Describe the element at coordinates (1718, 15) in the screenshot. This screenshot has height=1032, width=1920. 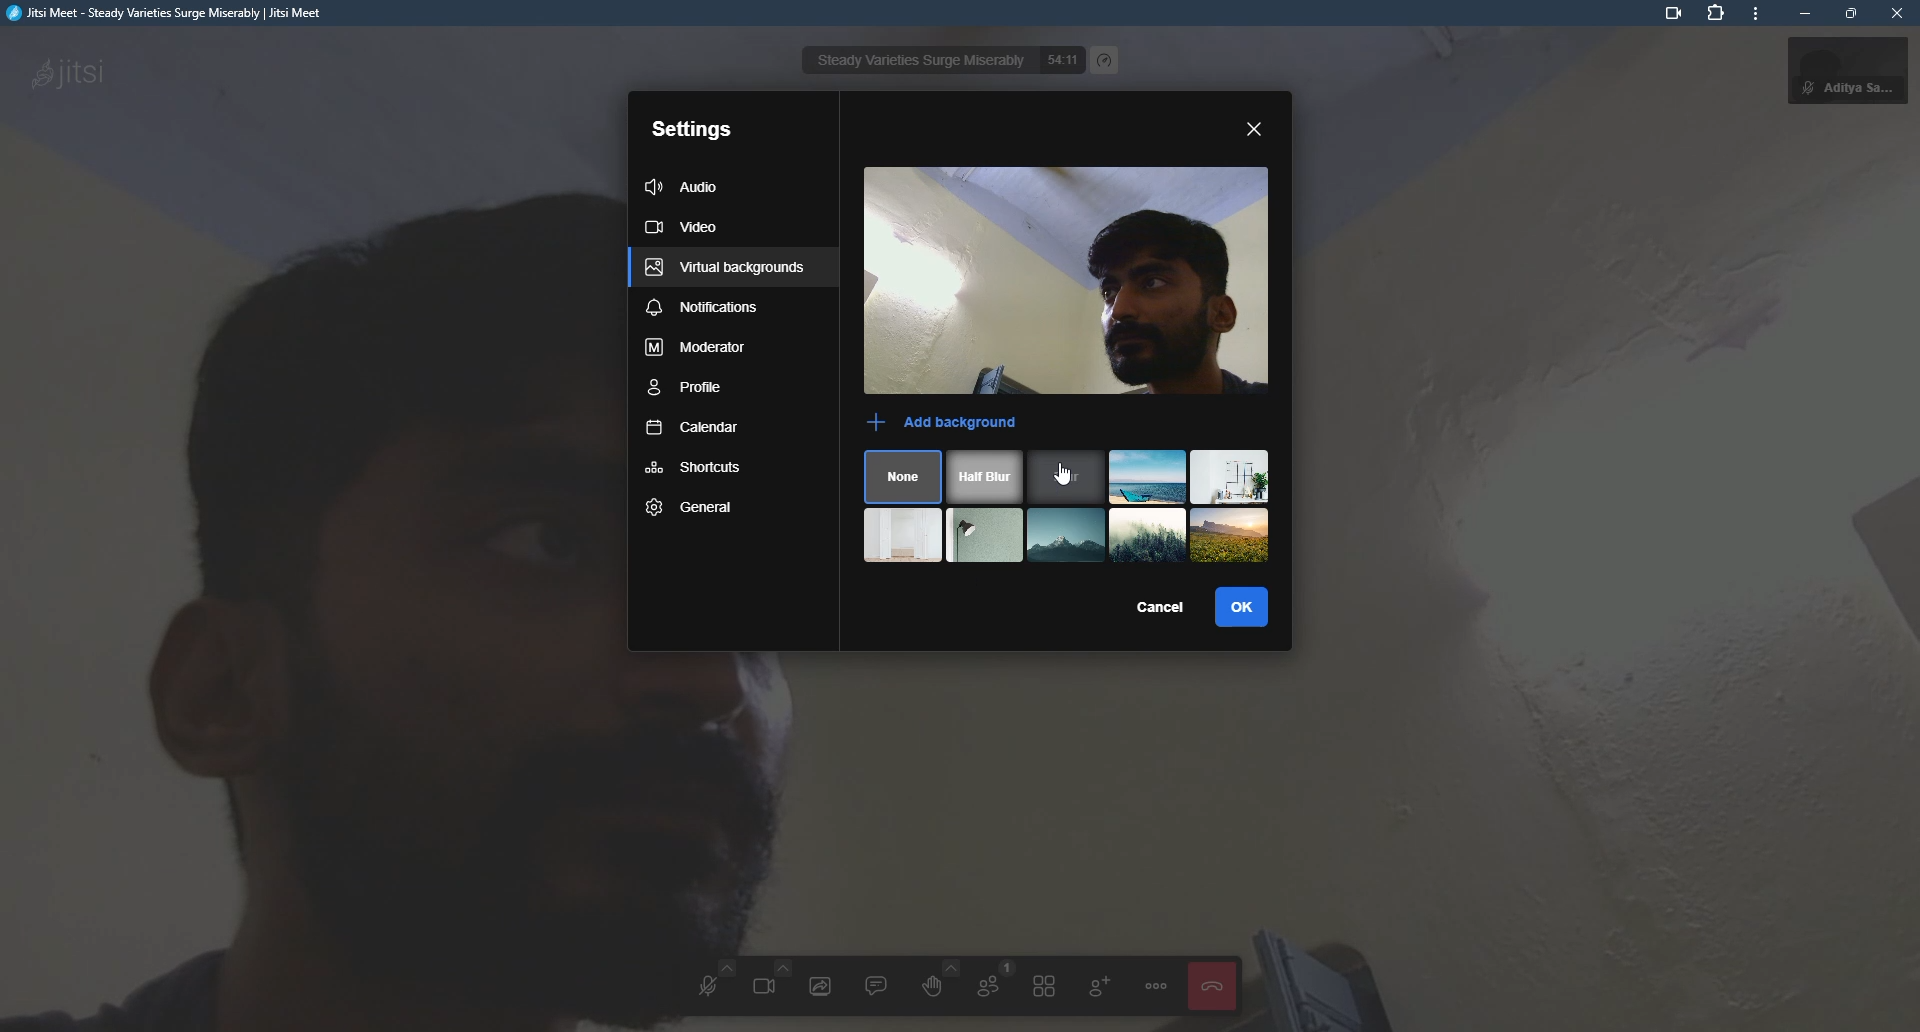
I see `extensions` at that location.